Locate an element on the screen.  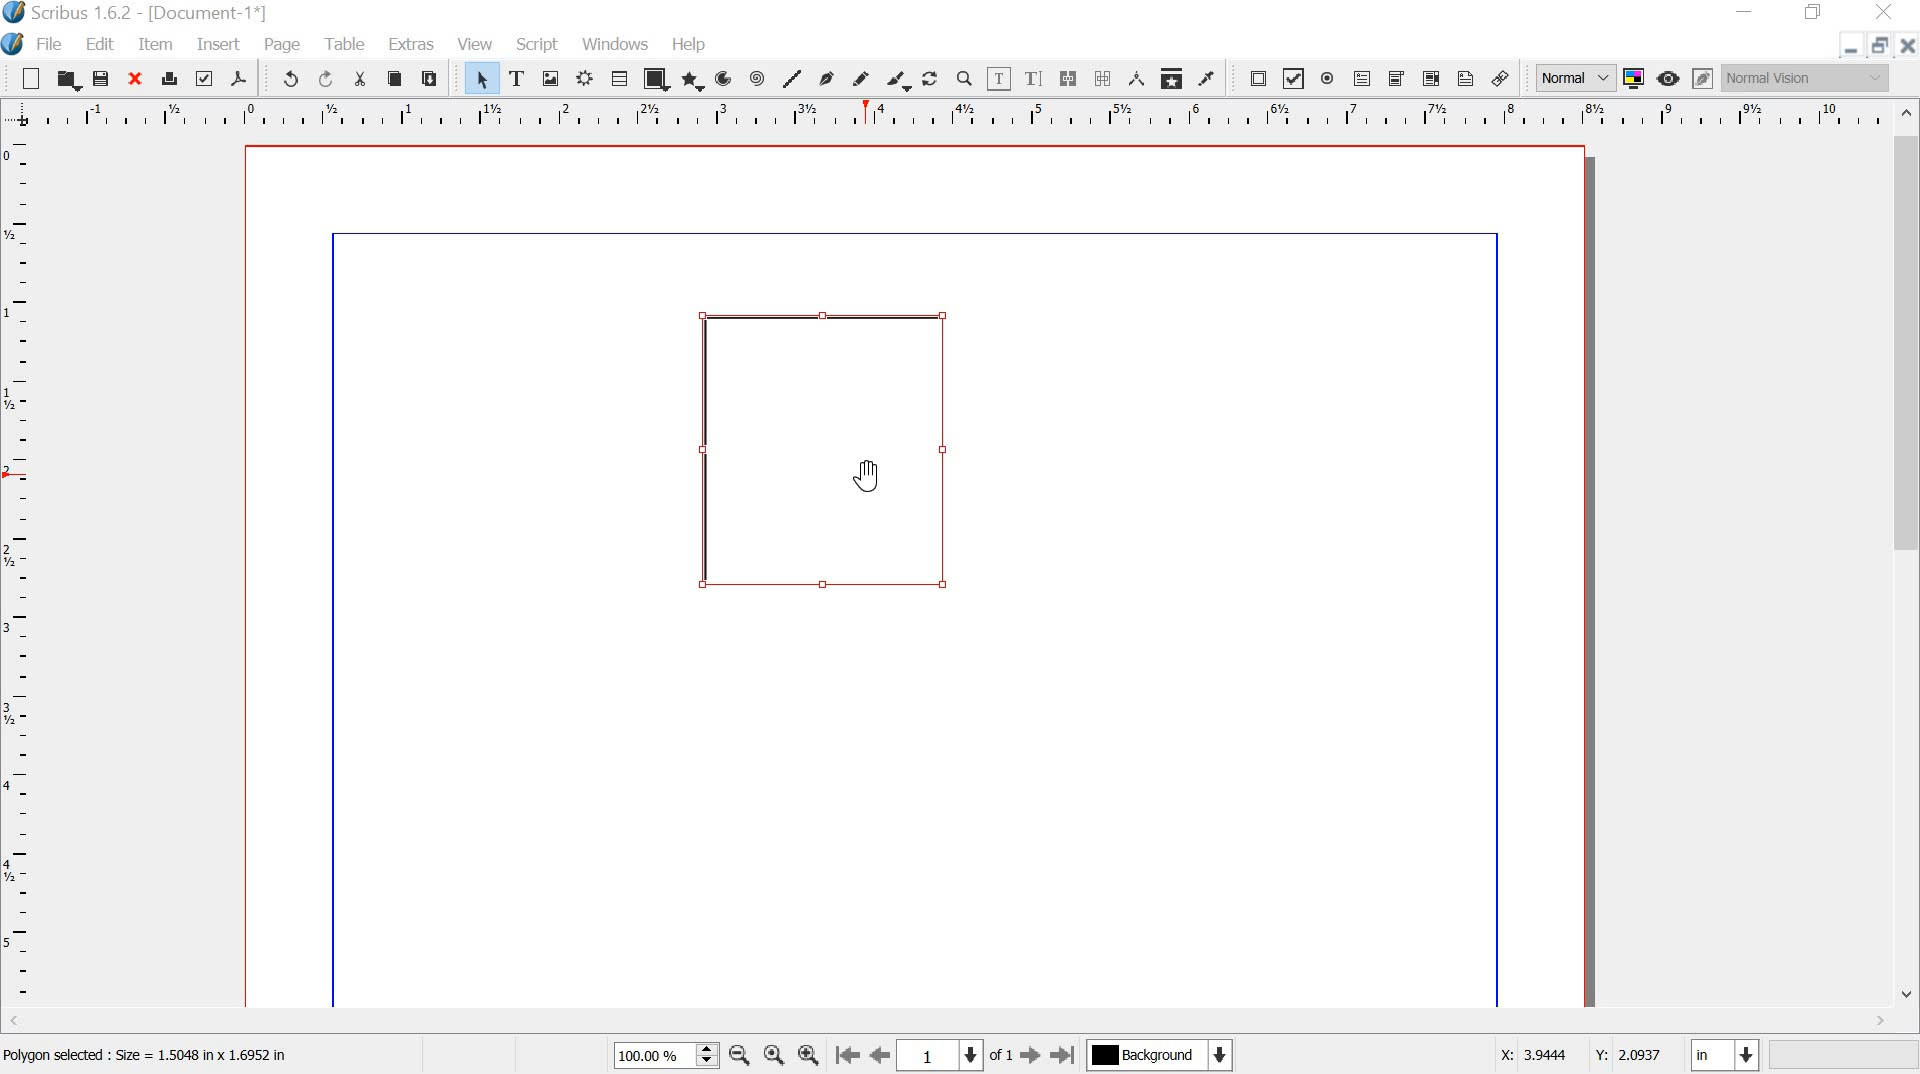
unlink text frames is located at coordinates (1103, 79).